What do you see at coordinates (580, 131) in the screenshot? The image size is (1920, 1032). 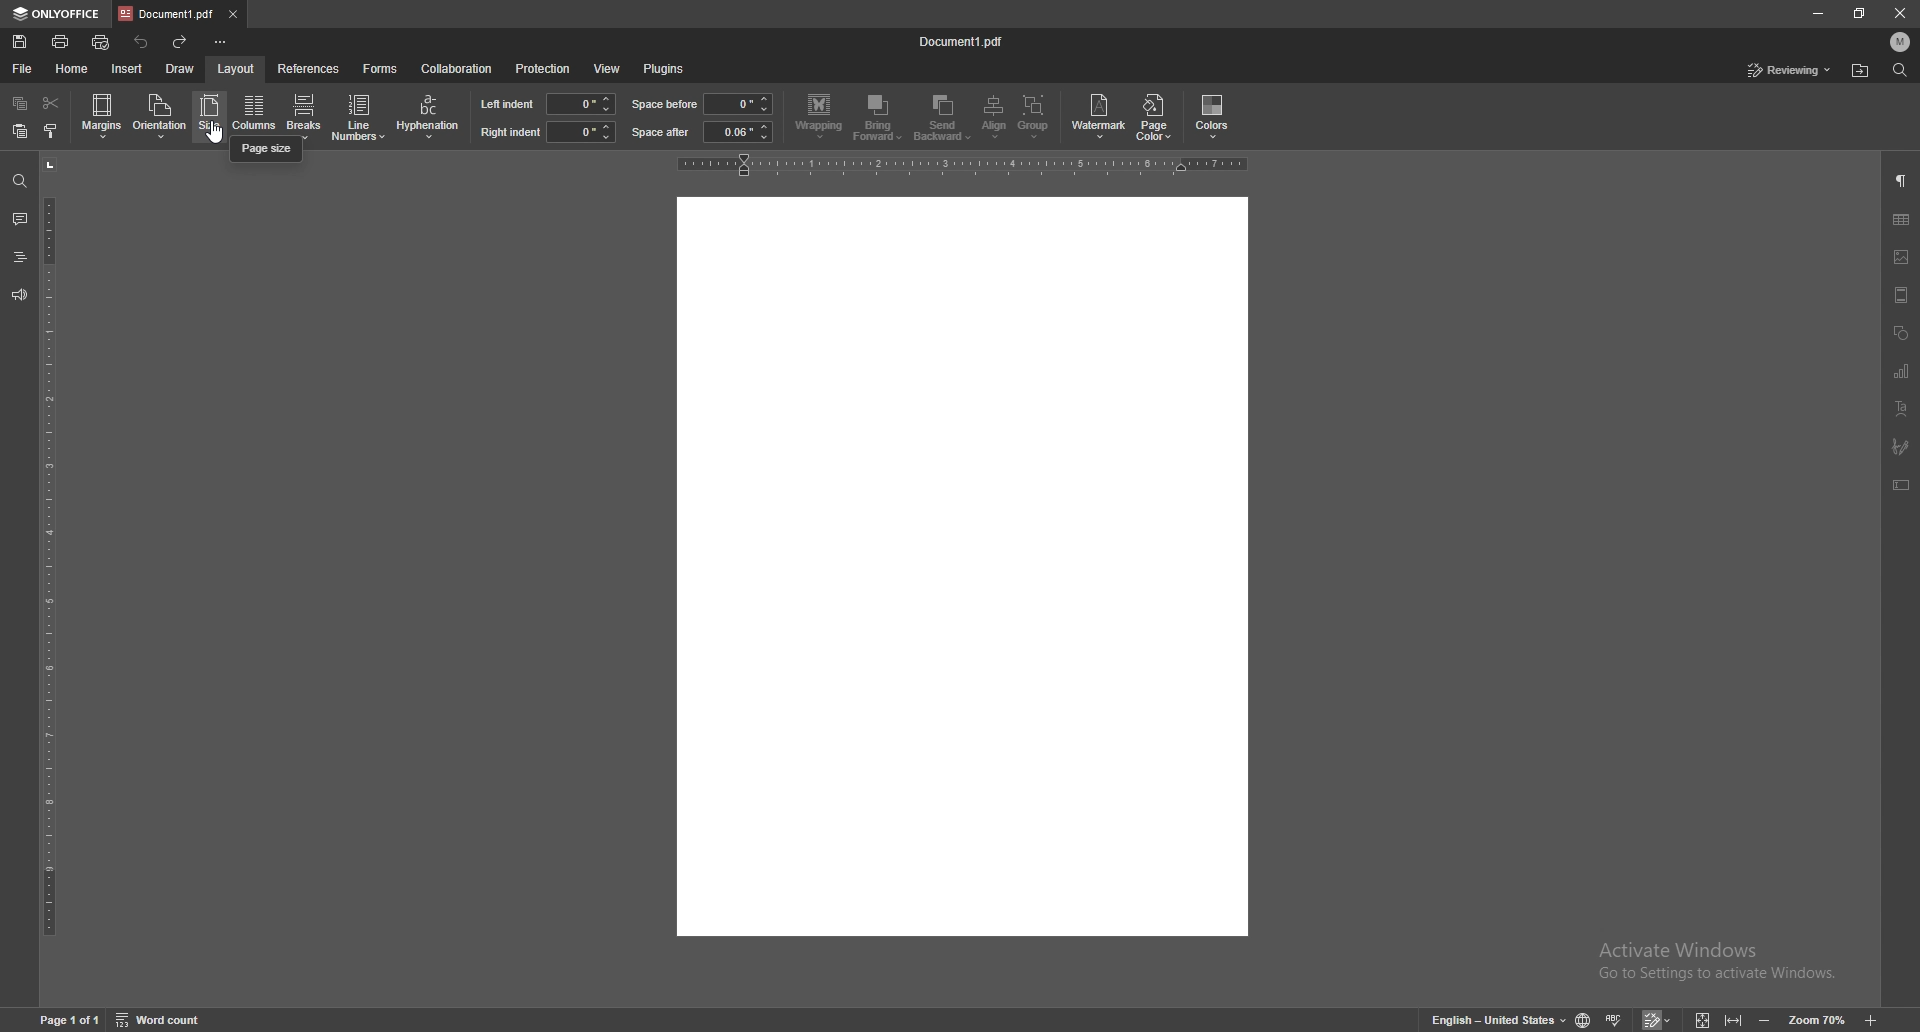 I see `input right indent` at bounding box center [580, 131].